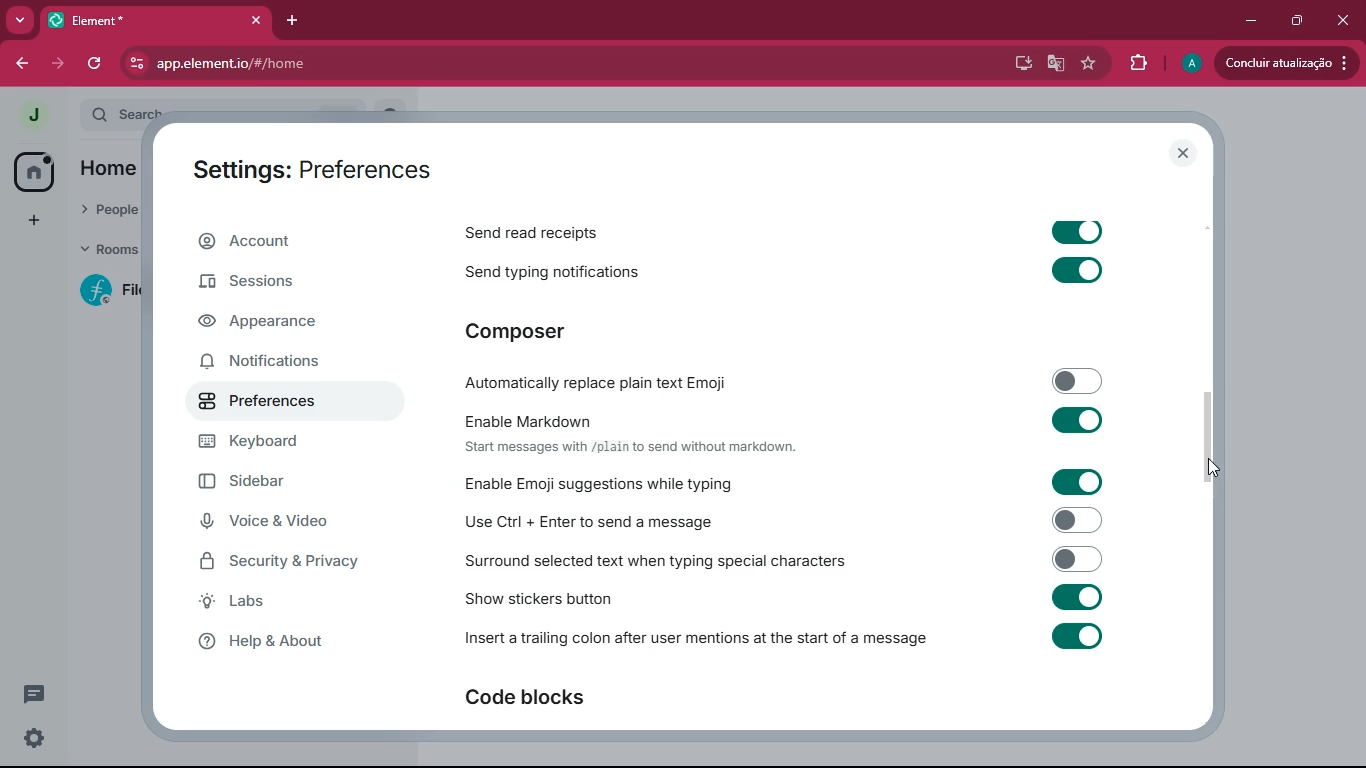 Image resolution: width=1366 pixels, height=768 pixels. I want to click on sidebar, so click(283, 481).